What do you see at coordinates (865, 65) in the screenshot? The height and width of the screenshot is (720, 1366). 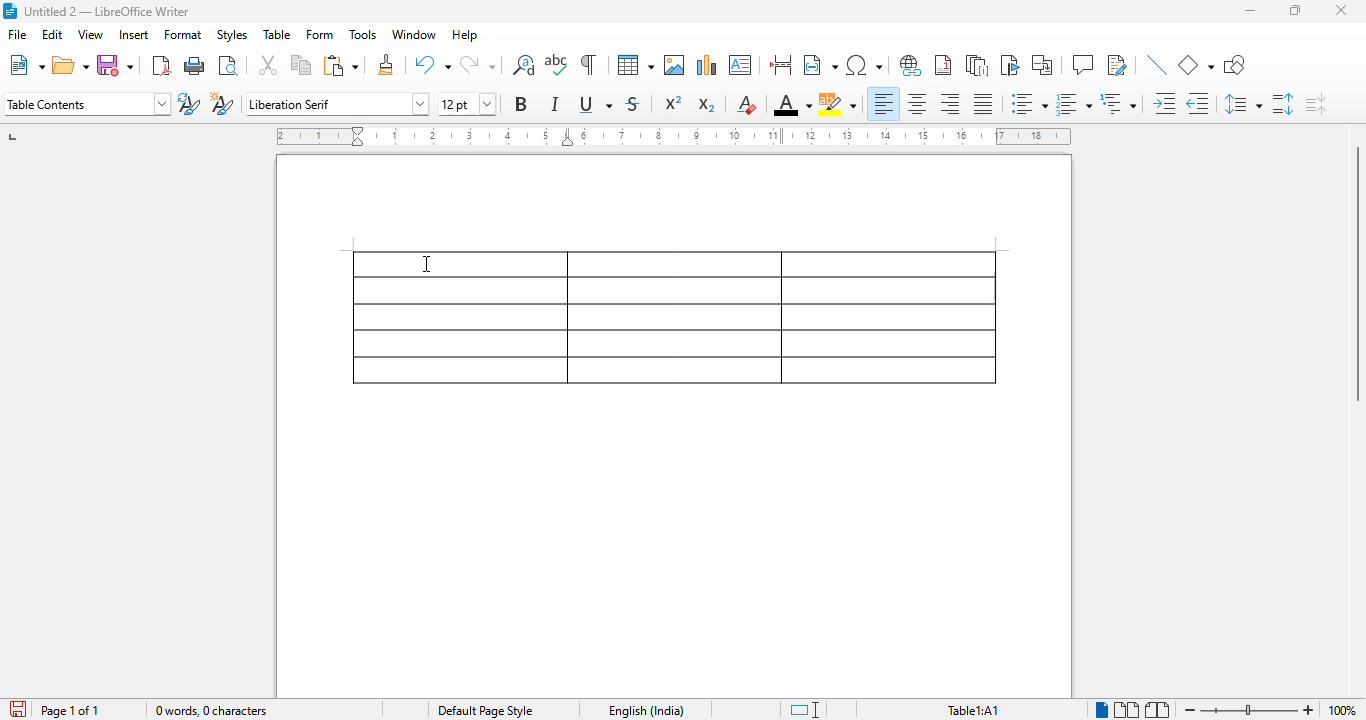 I see `insert special characters` at bounding box center [865, 65].